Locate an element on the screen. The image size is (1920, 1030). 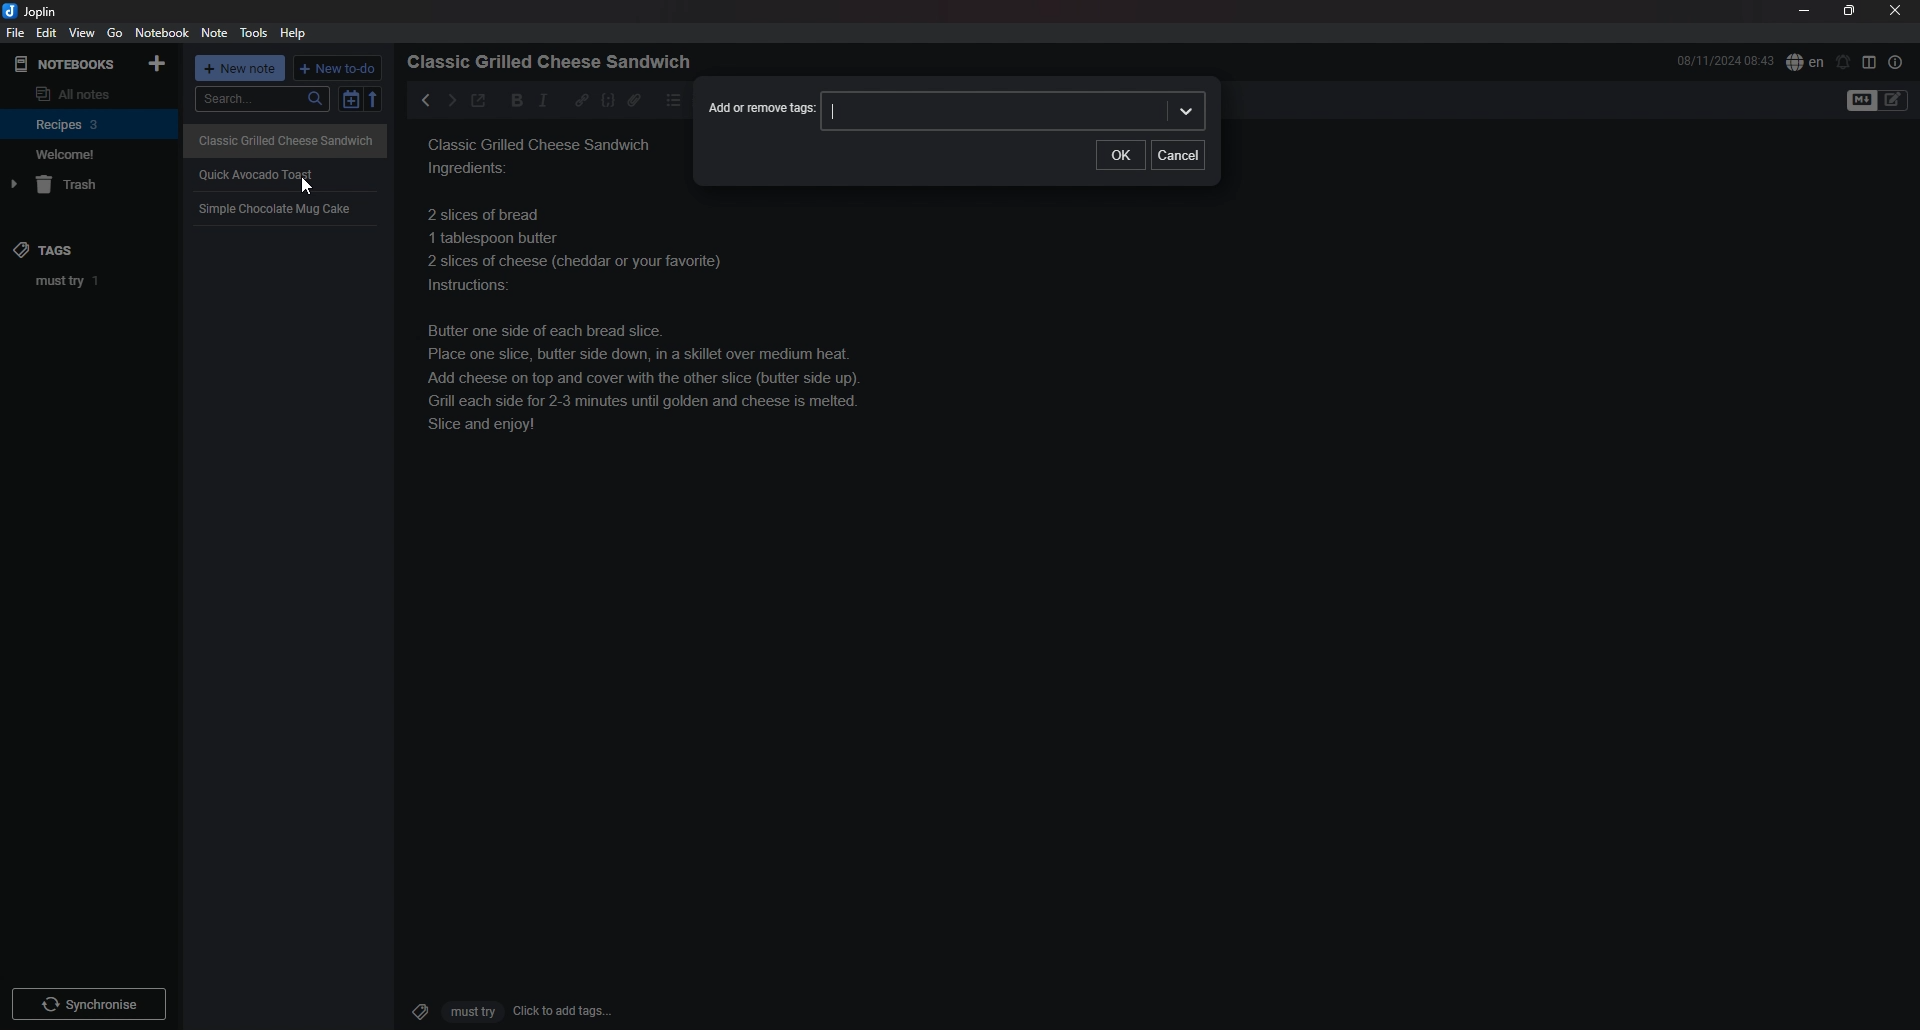
input box is located at coordinates (994, 111).